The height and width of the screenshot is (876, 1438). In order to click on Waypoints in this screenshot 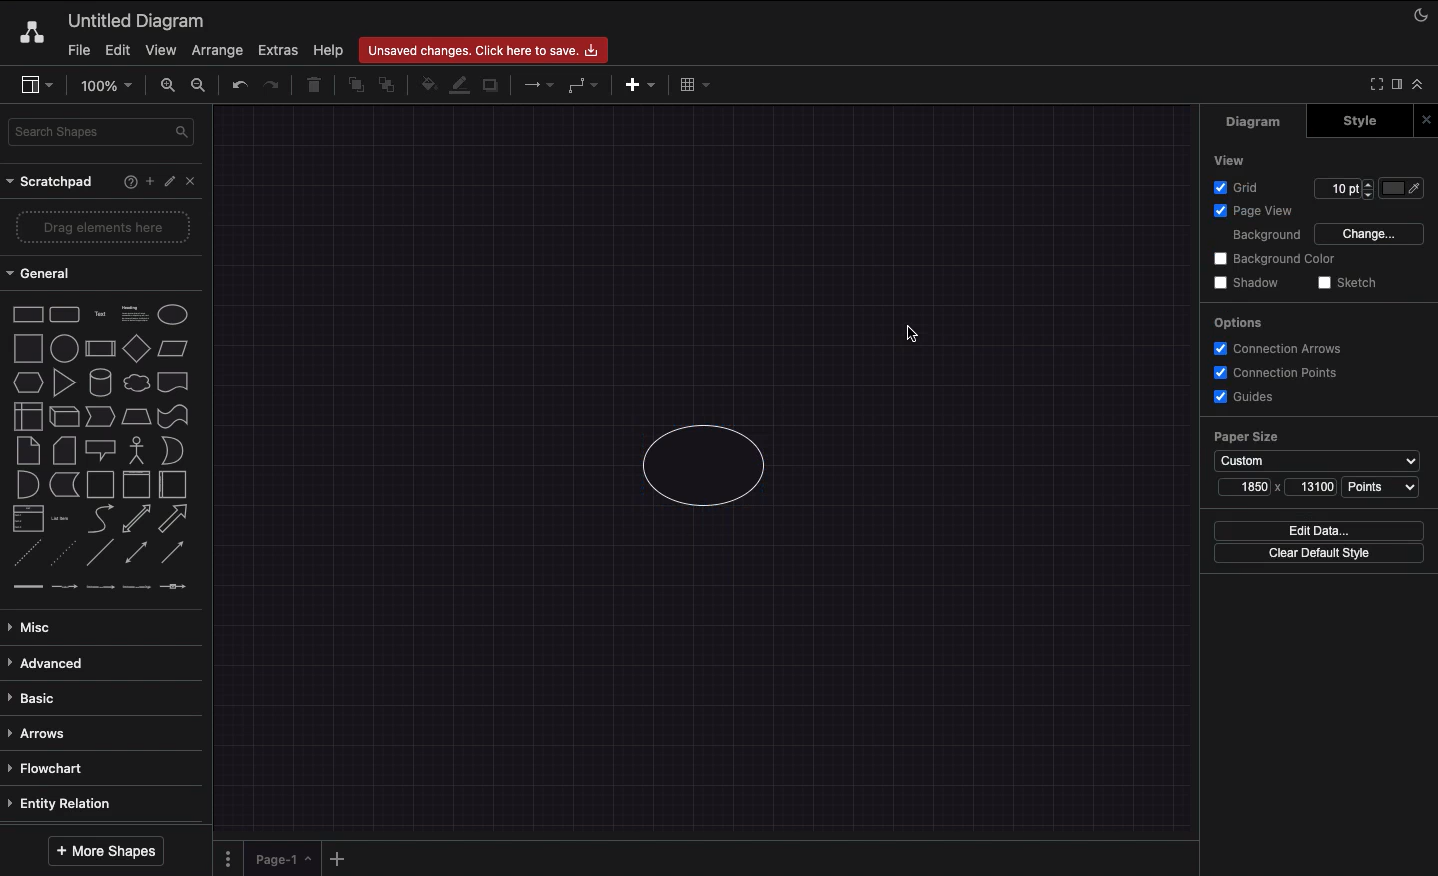, I will do `click(584, 87)`.